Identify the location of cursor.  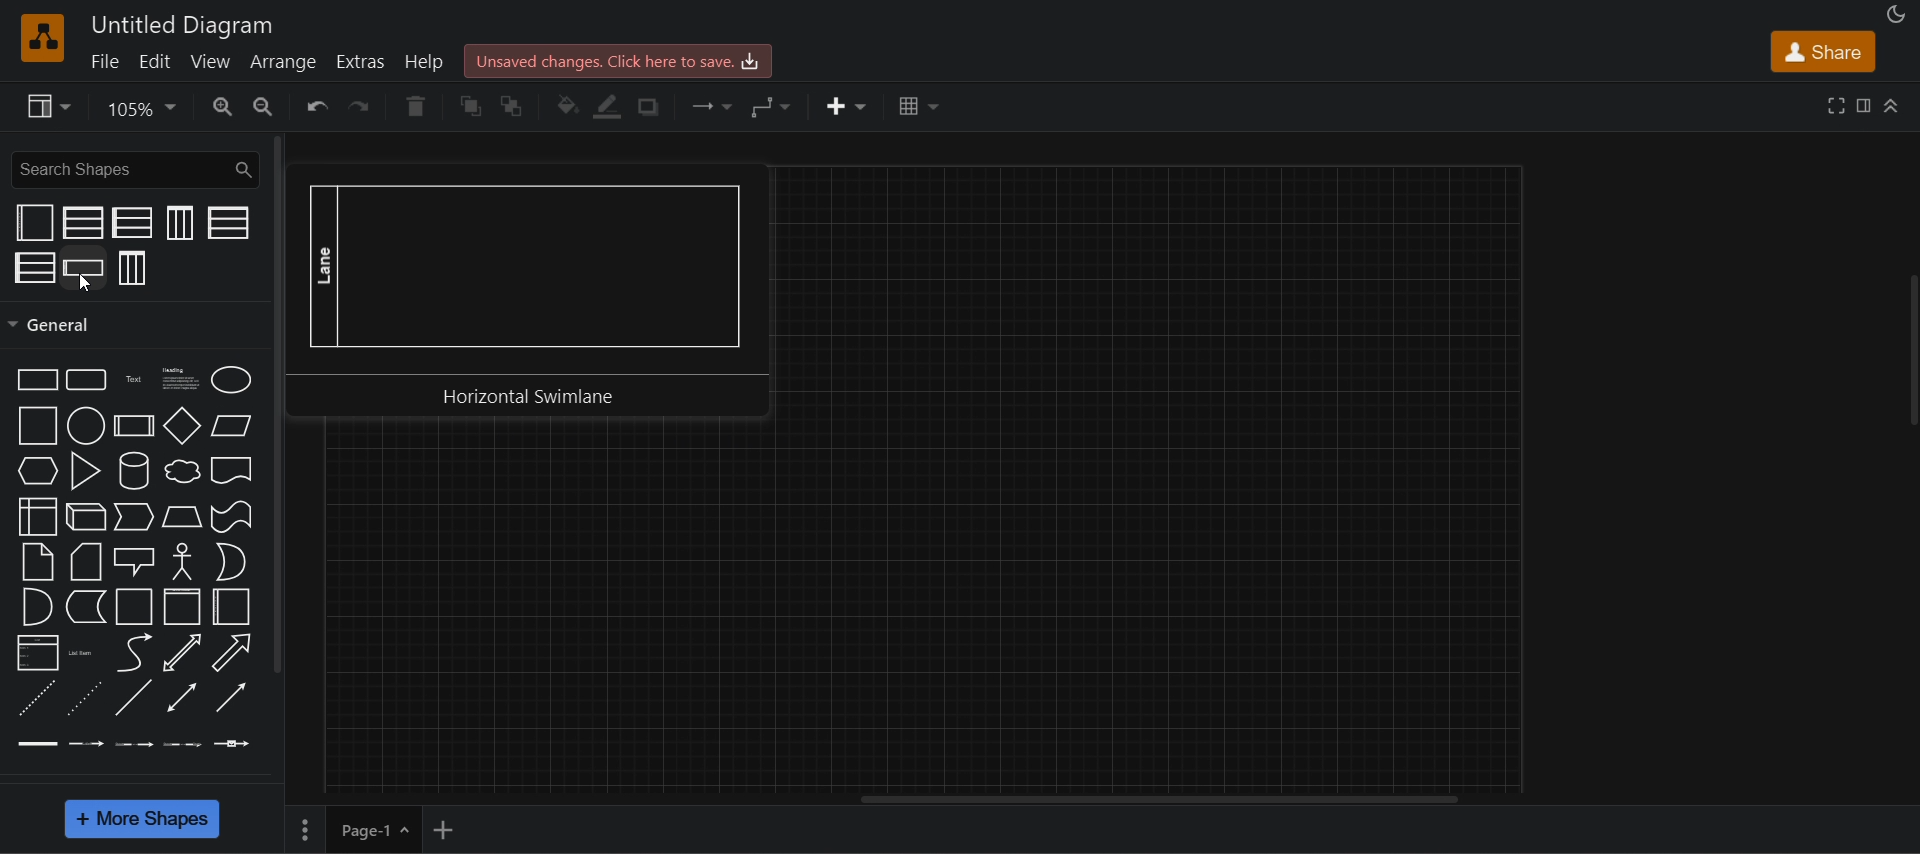
(83, 286).